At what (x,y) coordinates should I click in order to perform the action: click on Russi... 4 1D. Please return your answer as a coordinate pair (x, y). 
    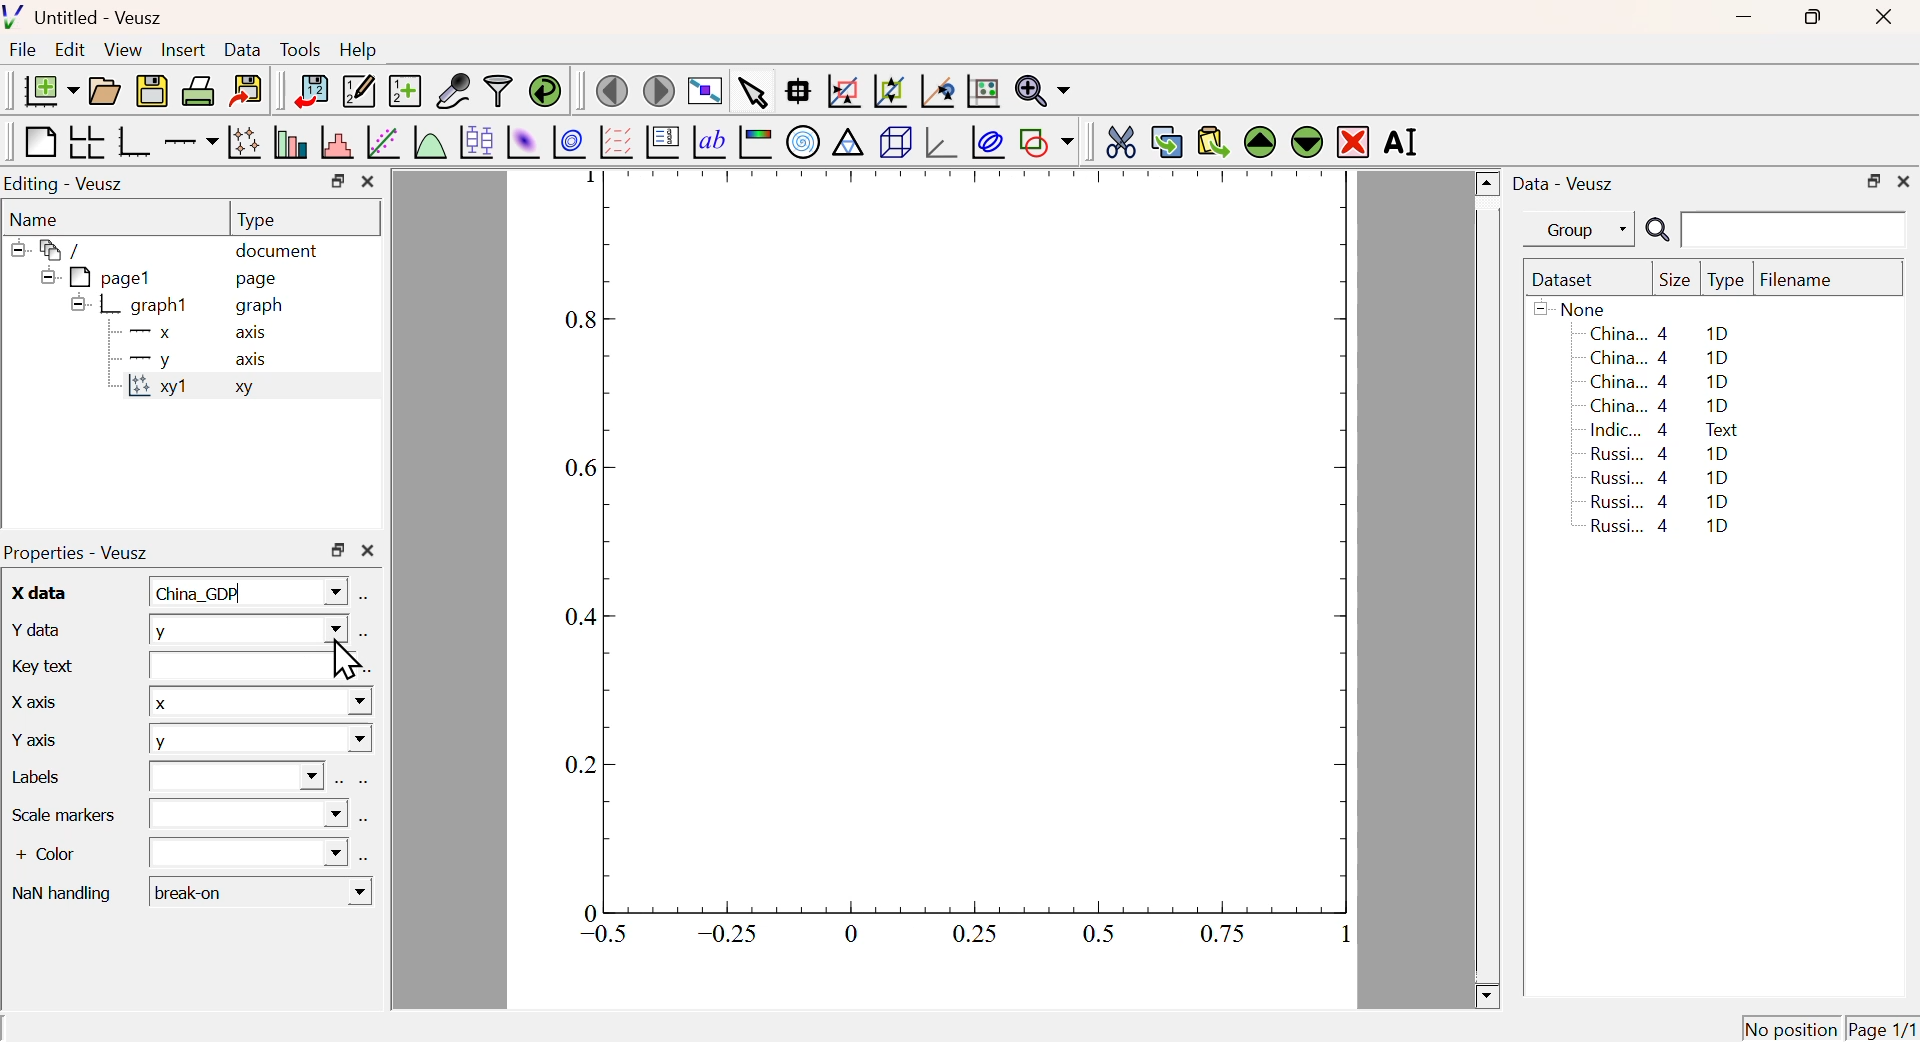
    Looking at the image, I should click on (1656, 501).